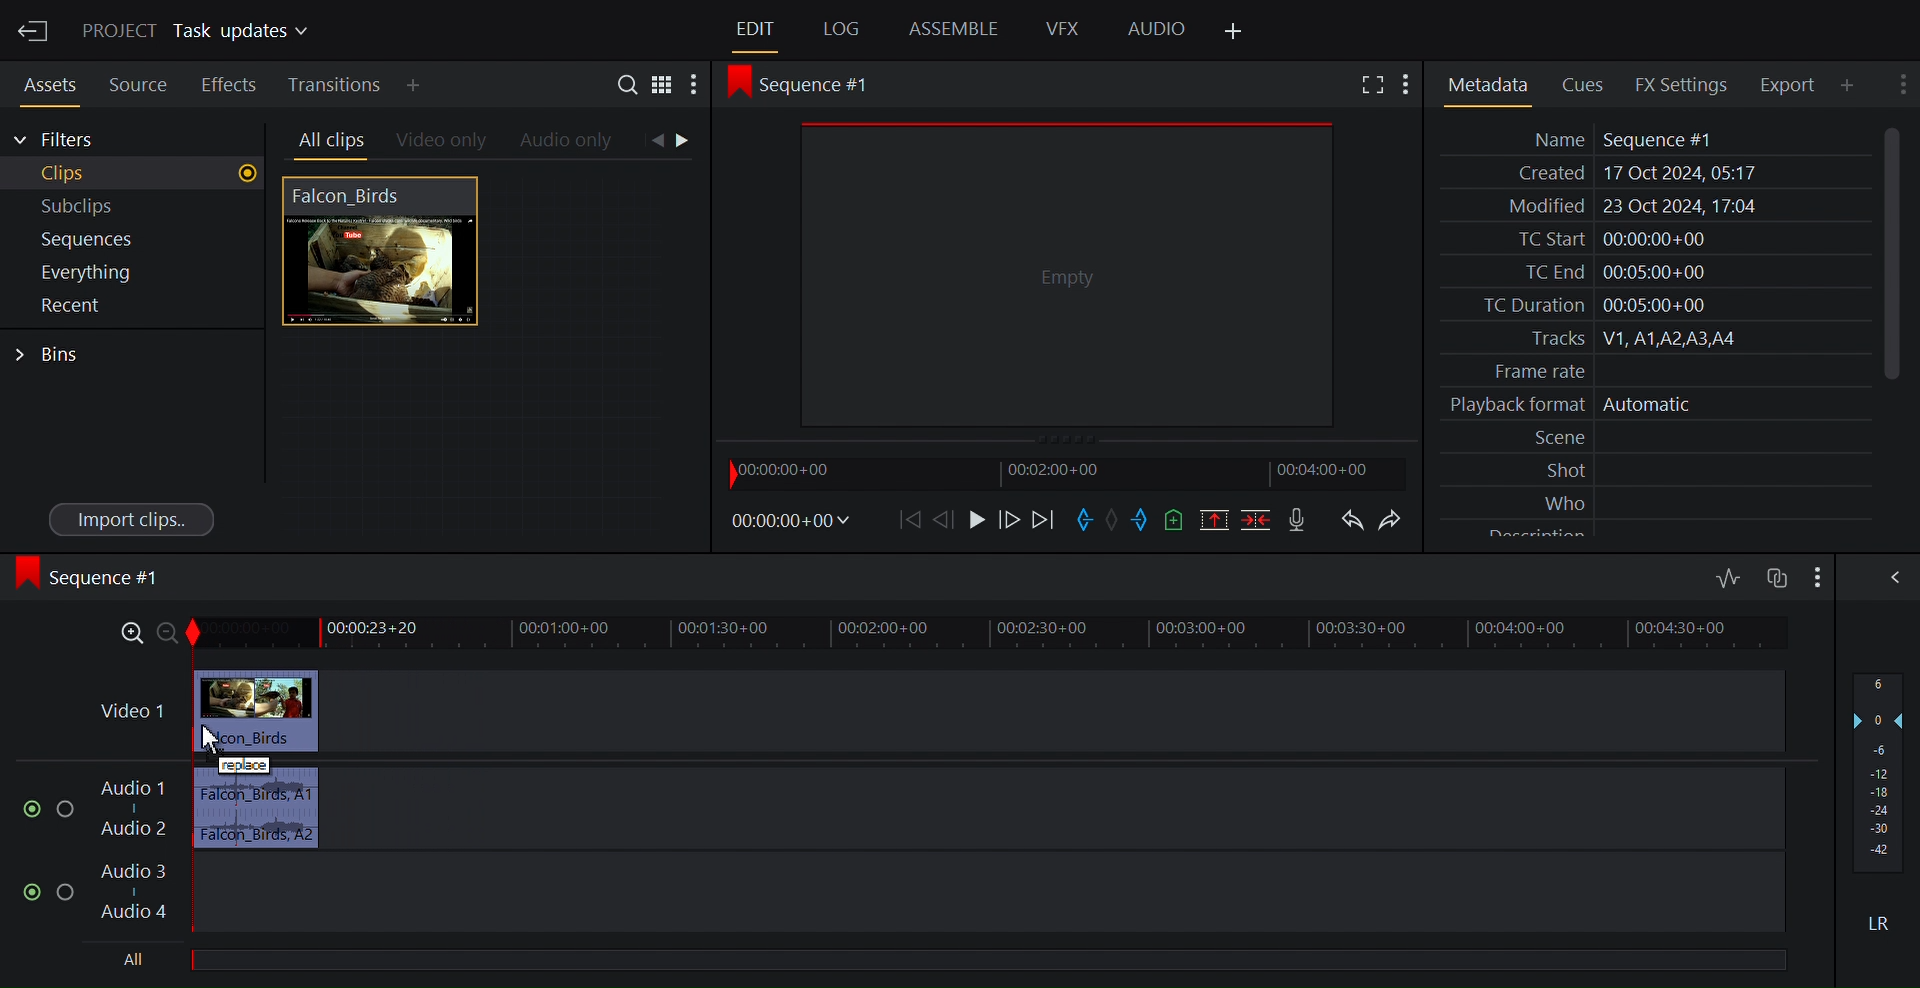  I want to click on replace, so click(244, 765).